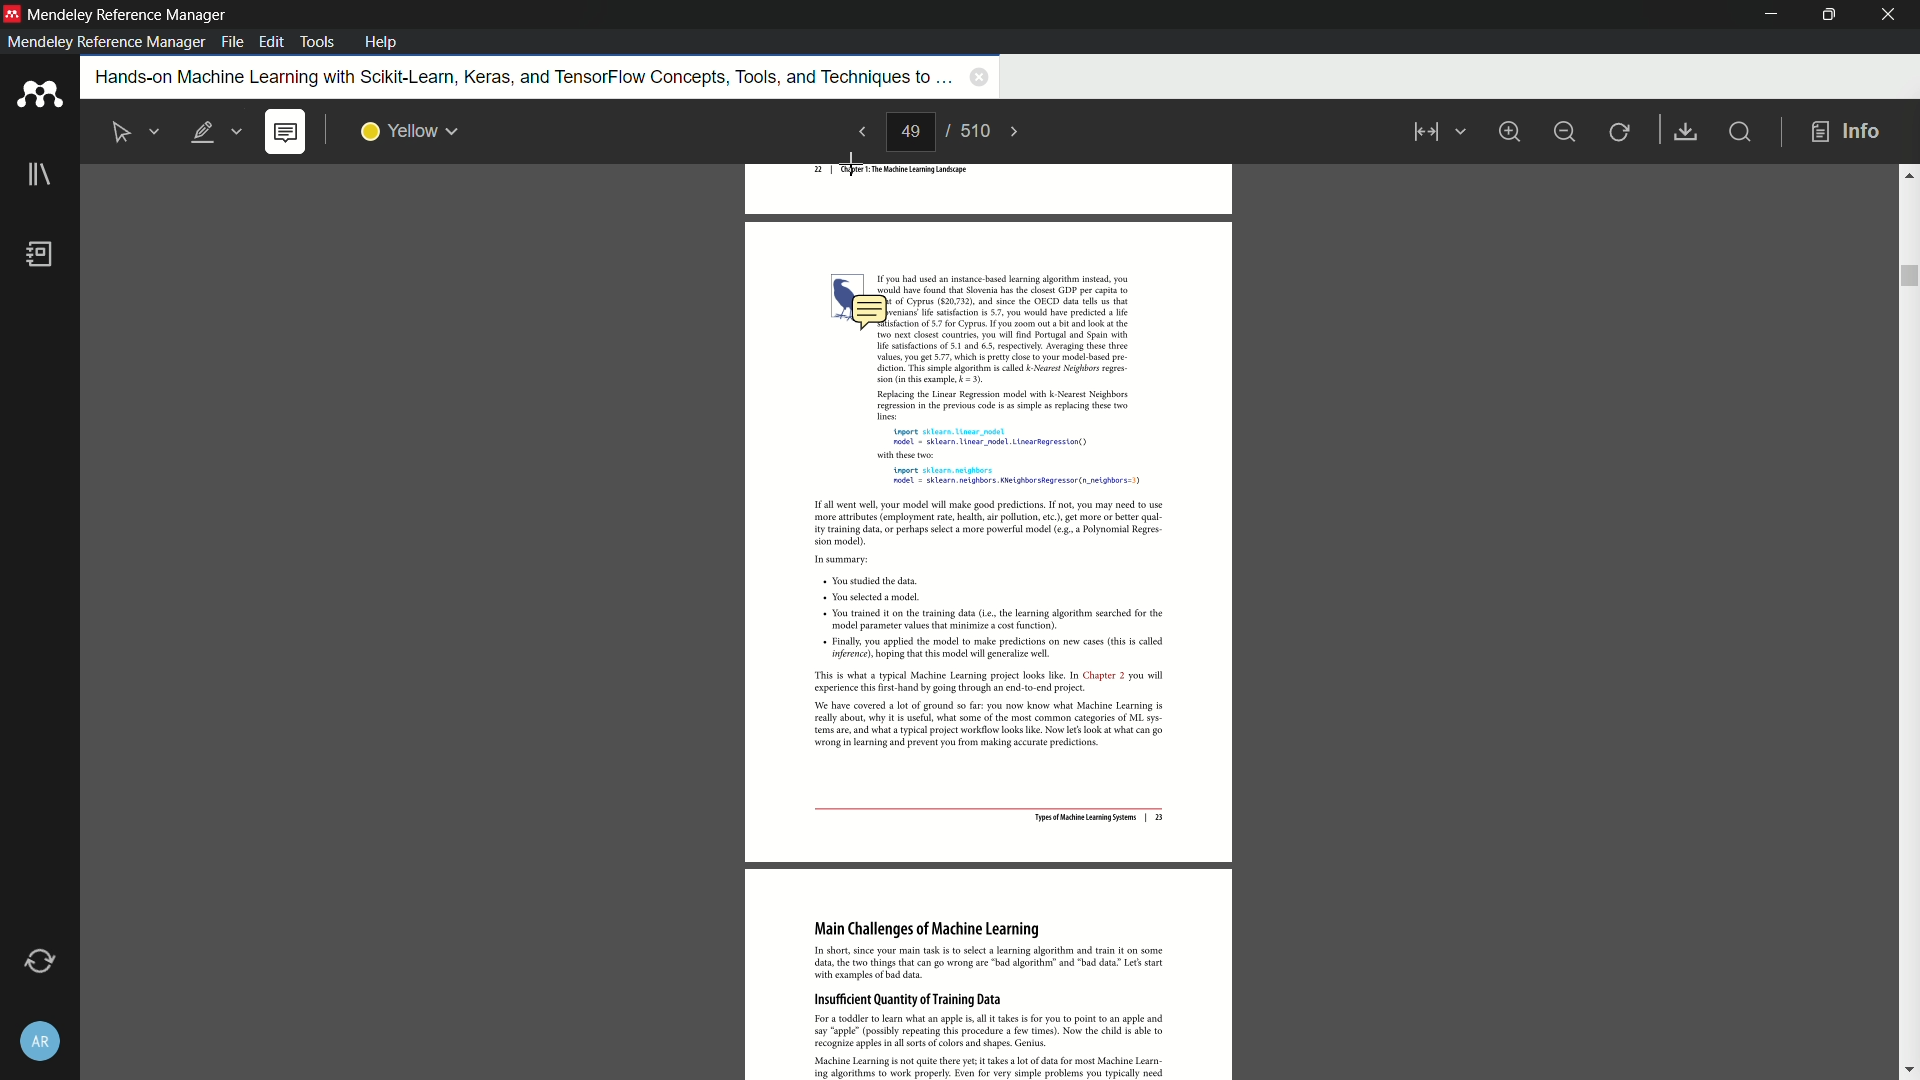  What do you see at coordinates (408, 131) in the screenshot?
I see `text highlight color` at bounding box center [408, 131].